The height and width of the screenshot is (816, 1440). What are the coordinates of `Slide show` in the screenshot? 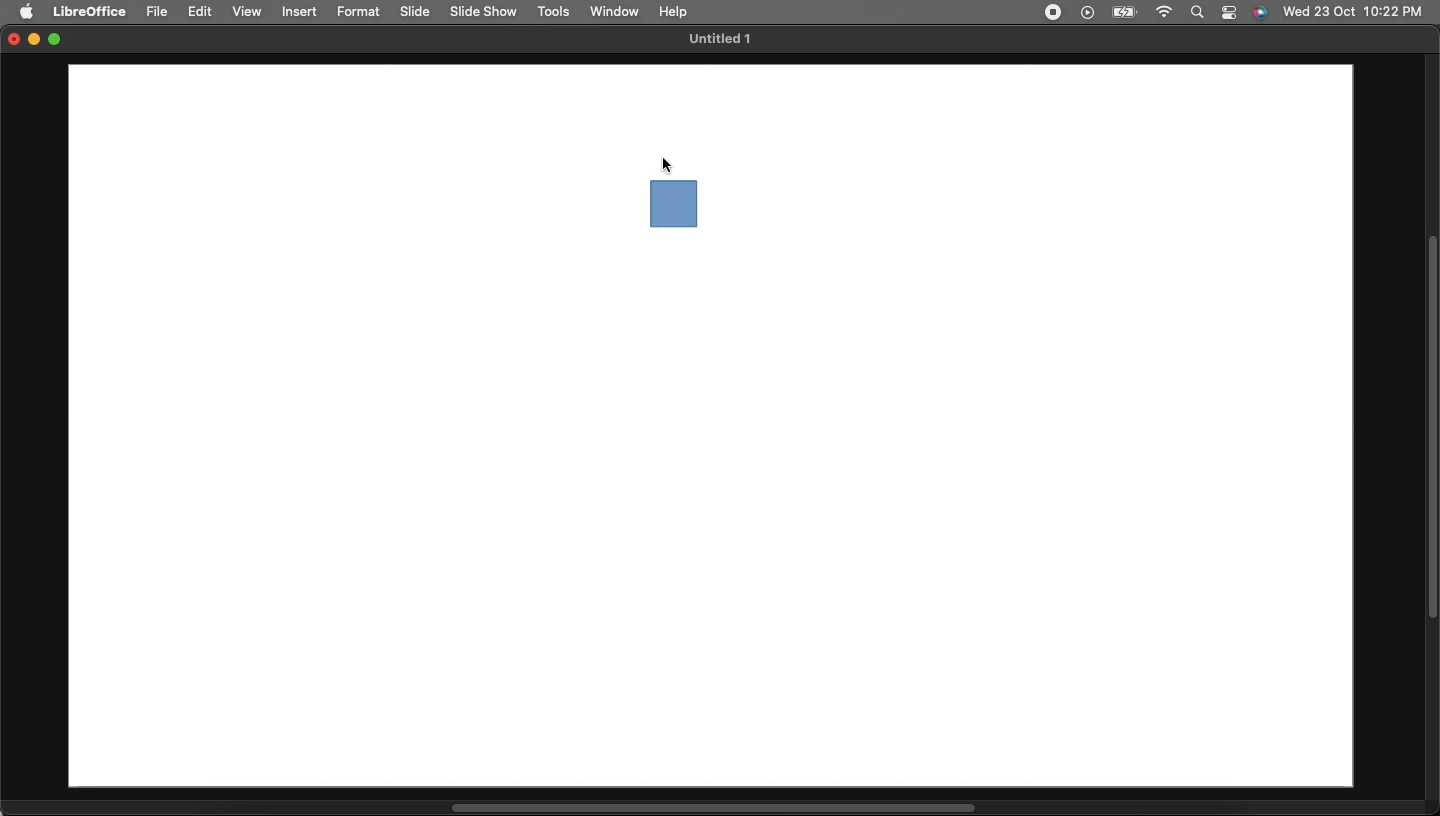 It's located at (483, 11).